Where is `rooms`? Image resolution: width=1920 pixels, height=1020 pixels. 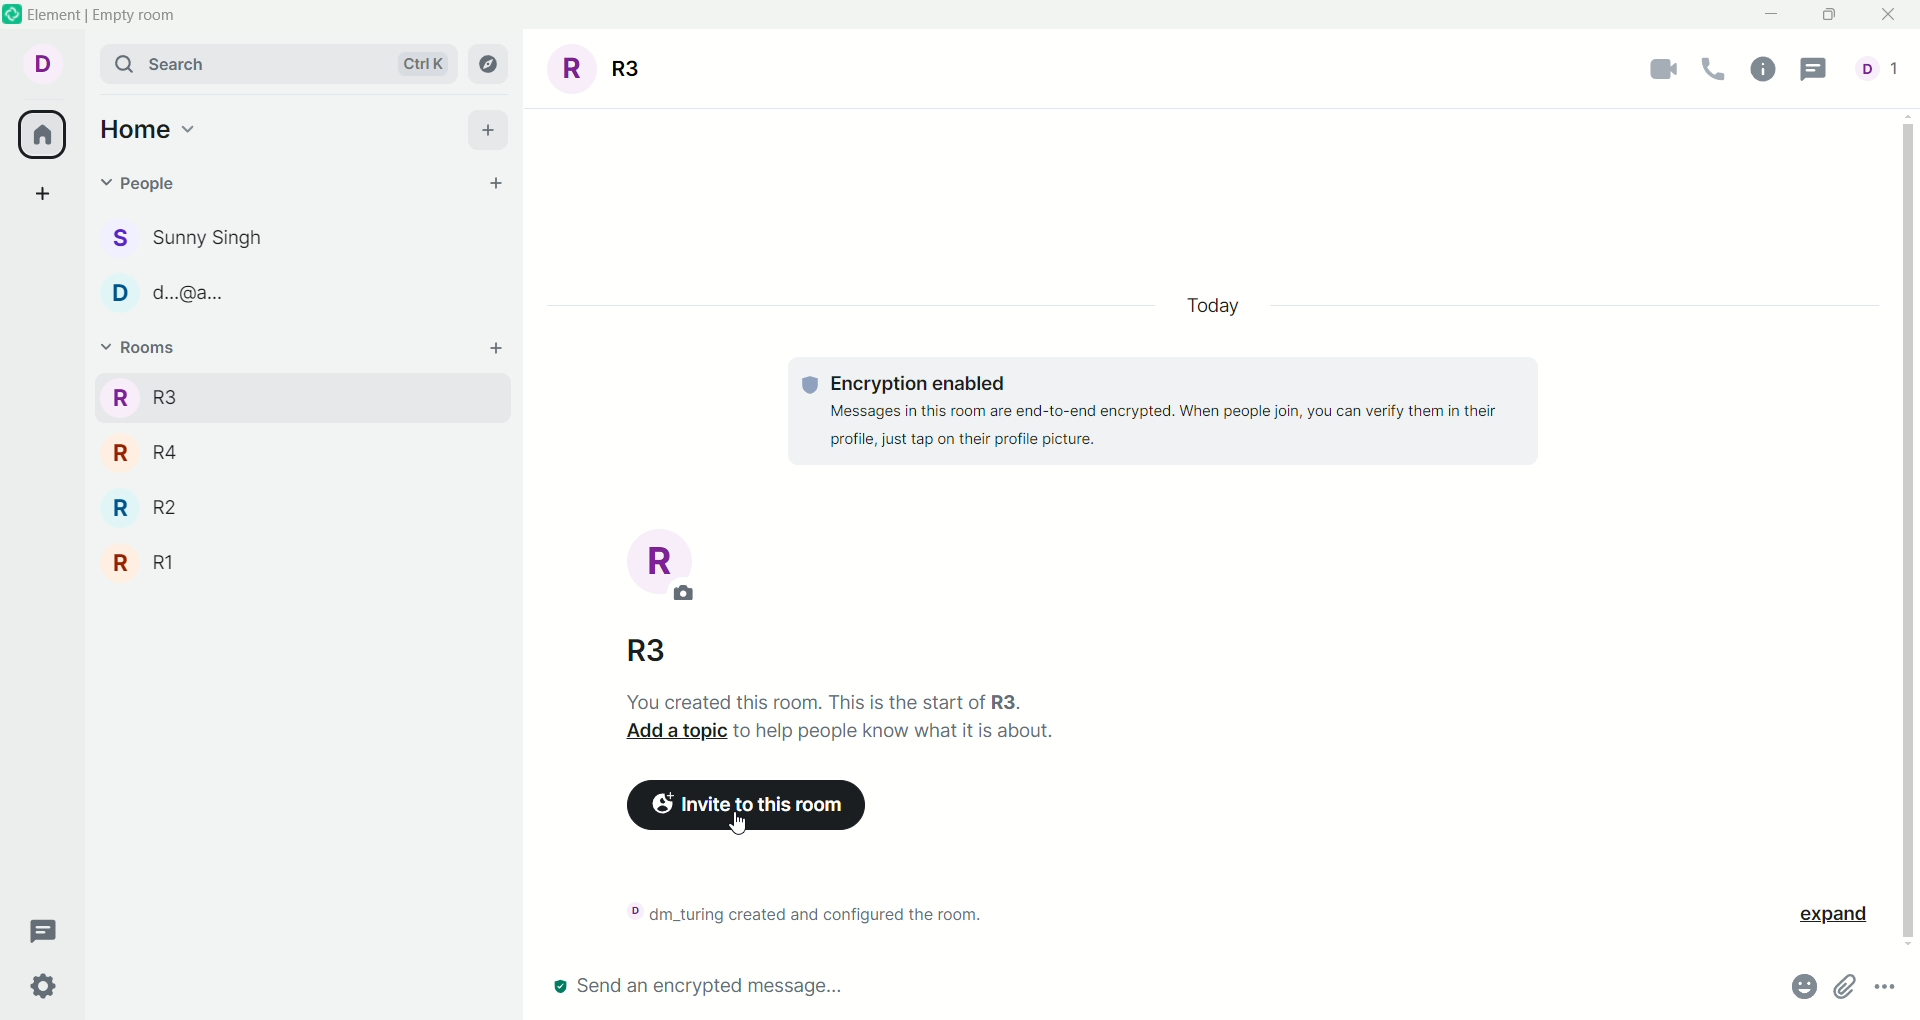
rooms is located at coordinates (146, 352).